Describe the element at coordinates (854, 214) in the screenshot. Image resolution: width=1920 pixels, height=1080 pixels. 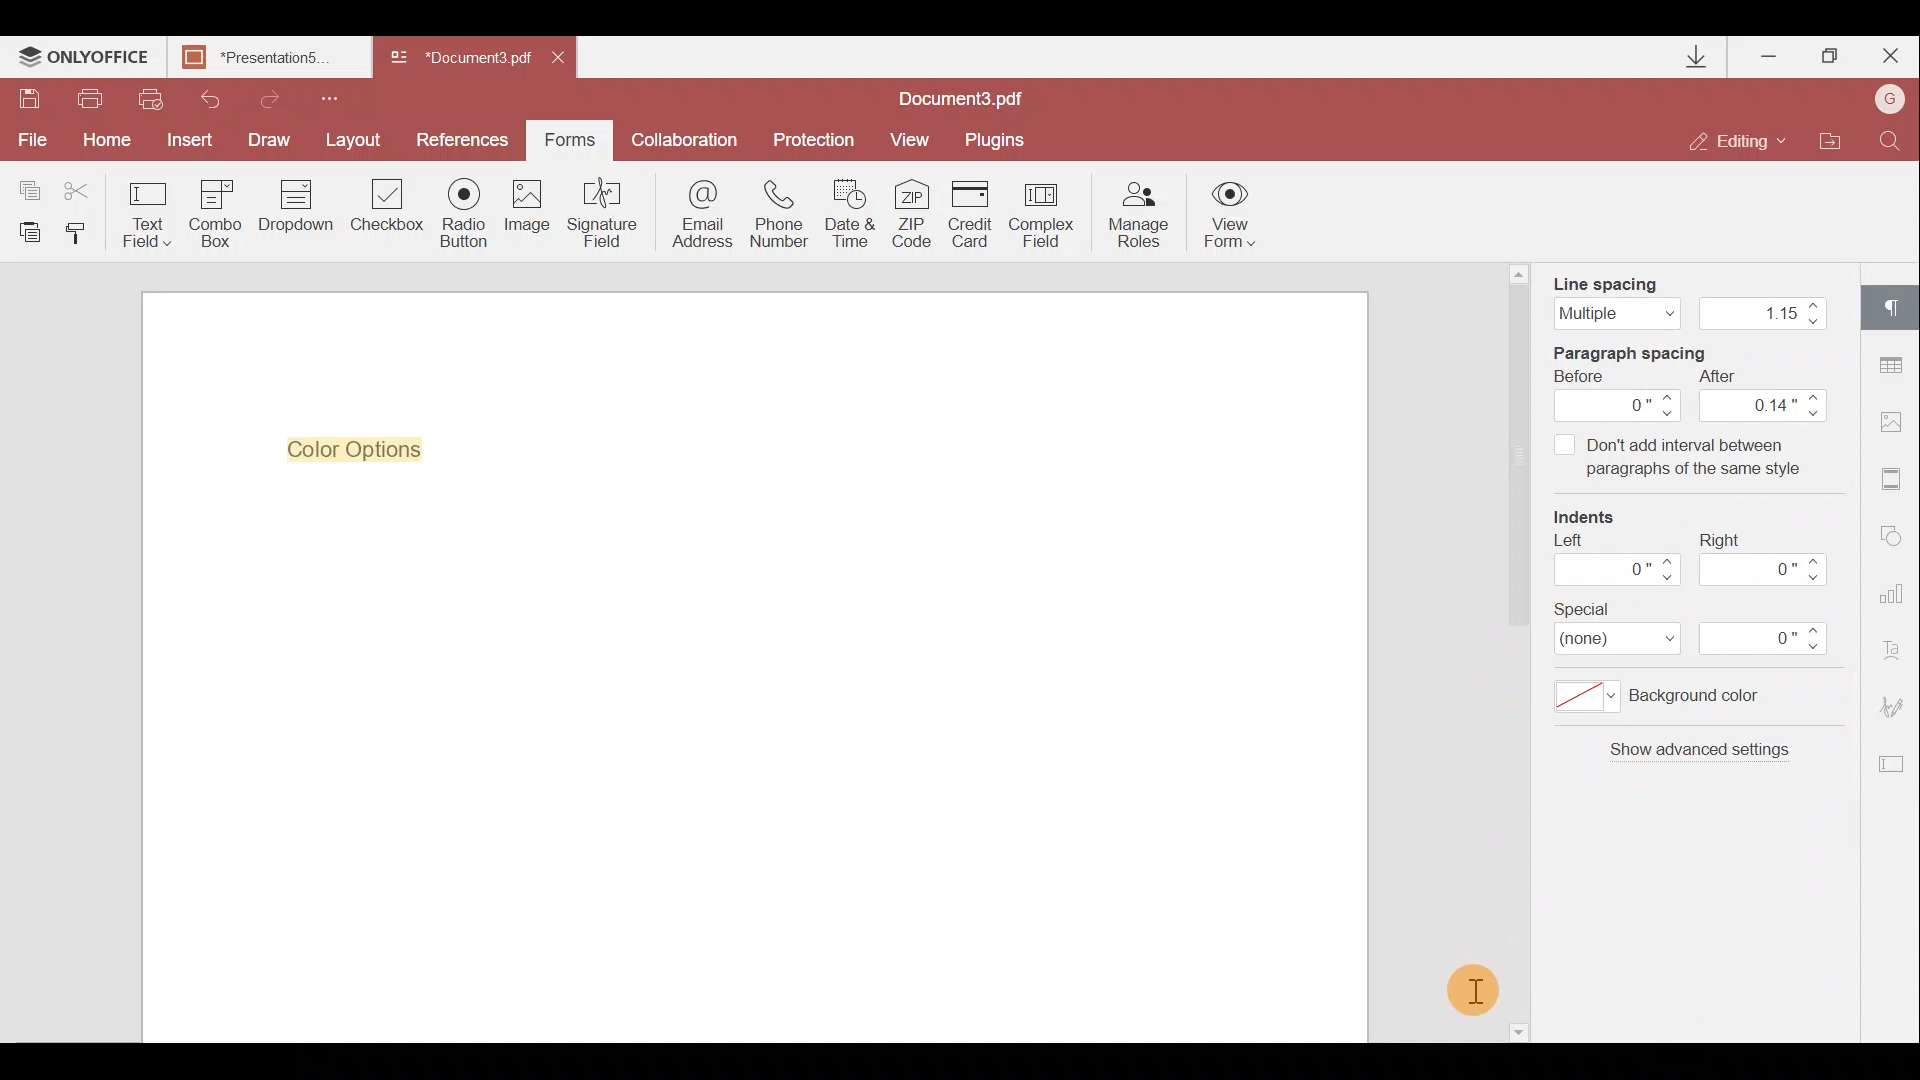
I see `Date & time` at that location.